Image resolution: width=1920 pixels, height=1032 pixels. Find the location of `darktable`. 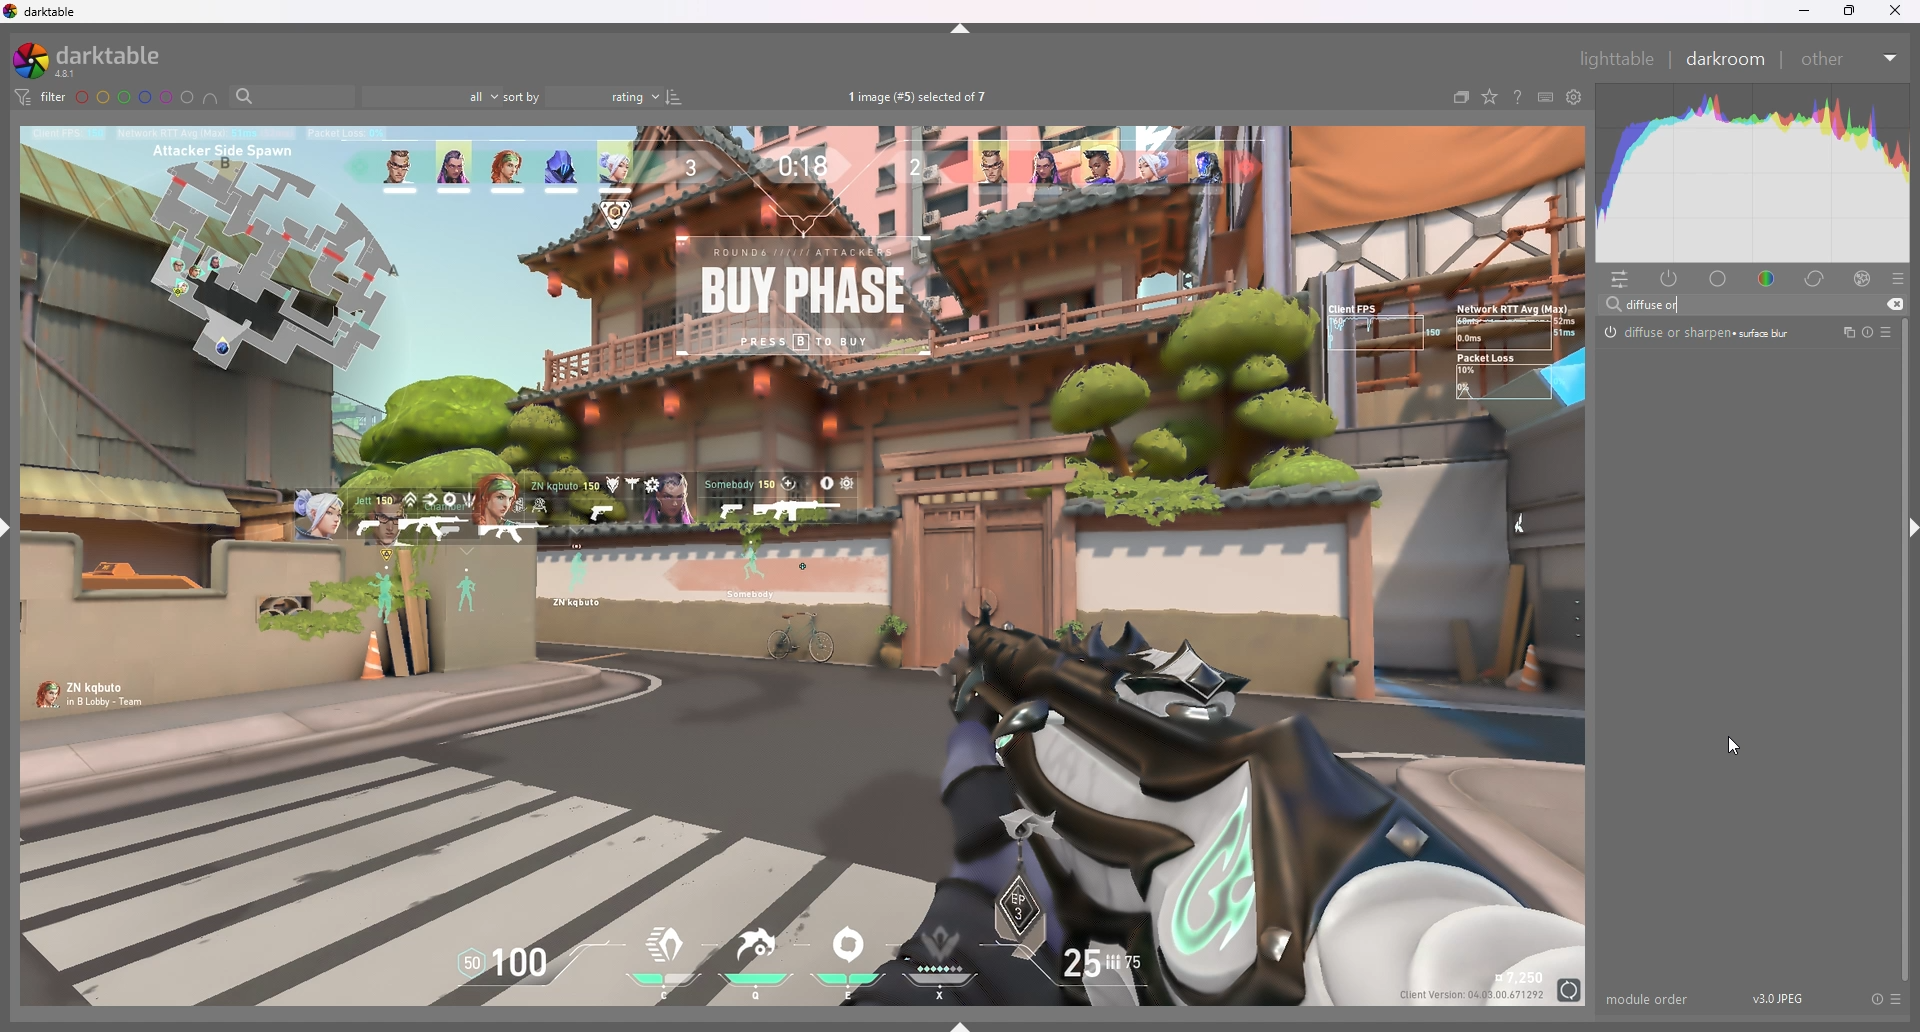

darktable is located at coordinates (44, 12).